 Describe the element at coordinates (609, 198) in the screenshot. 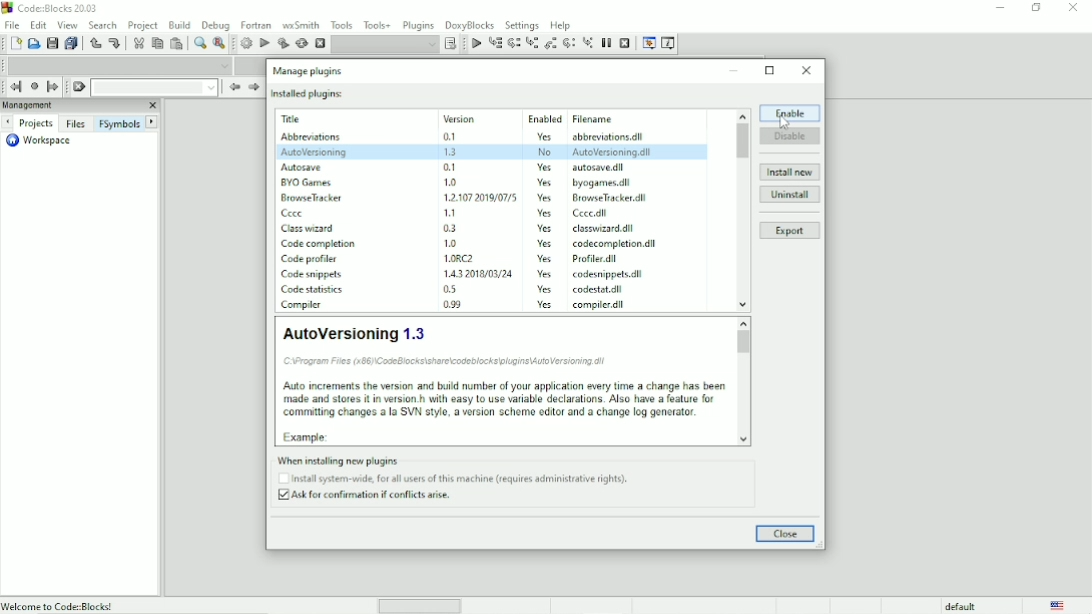

I see `file` at that location.